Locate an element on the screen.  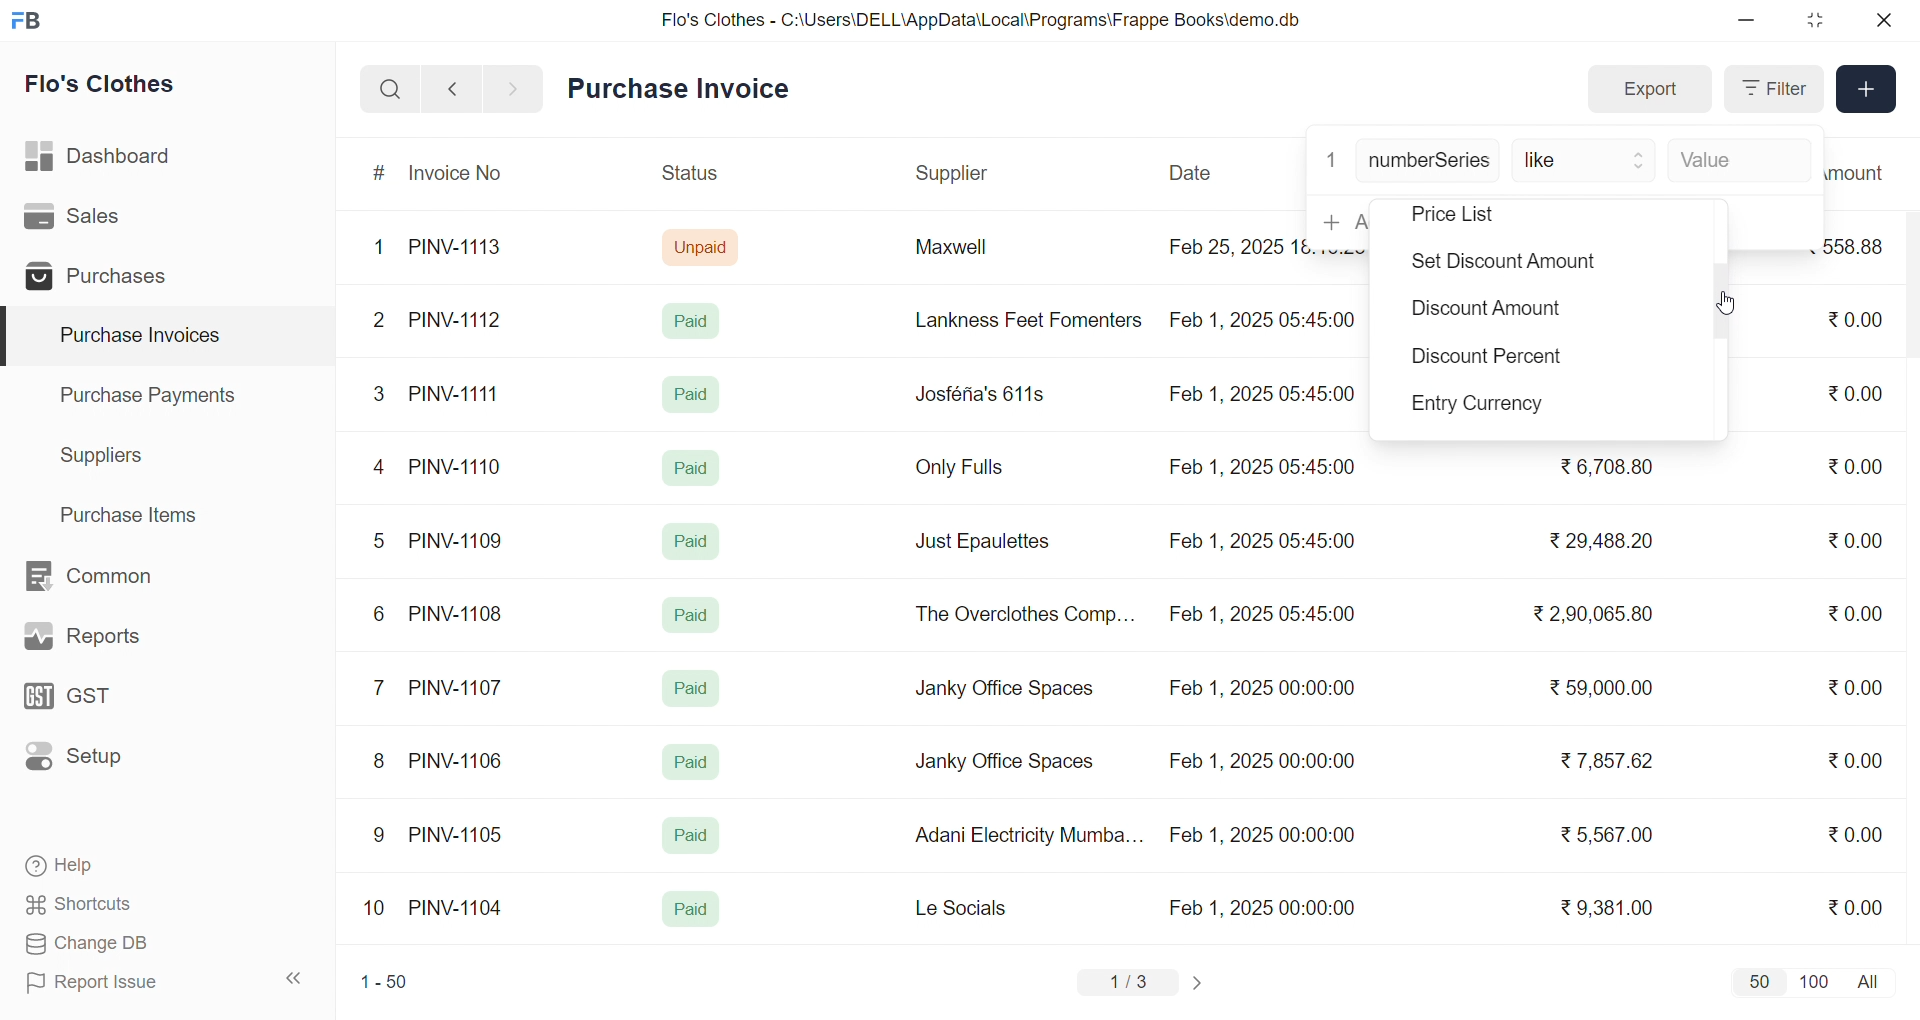
9 is located at coordinates (380, 835).